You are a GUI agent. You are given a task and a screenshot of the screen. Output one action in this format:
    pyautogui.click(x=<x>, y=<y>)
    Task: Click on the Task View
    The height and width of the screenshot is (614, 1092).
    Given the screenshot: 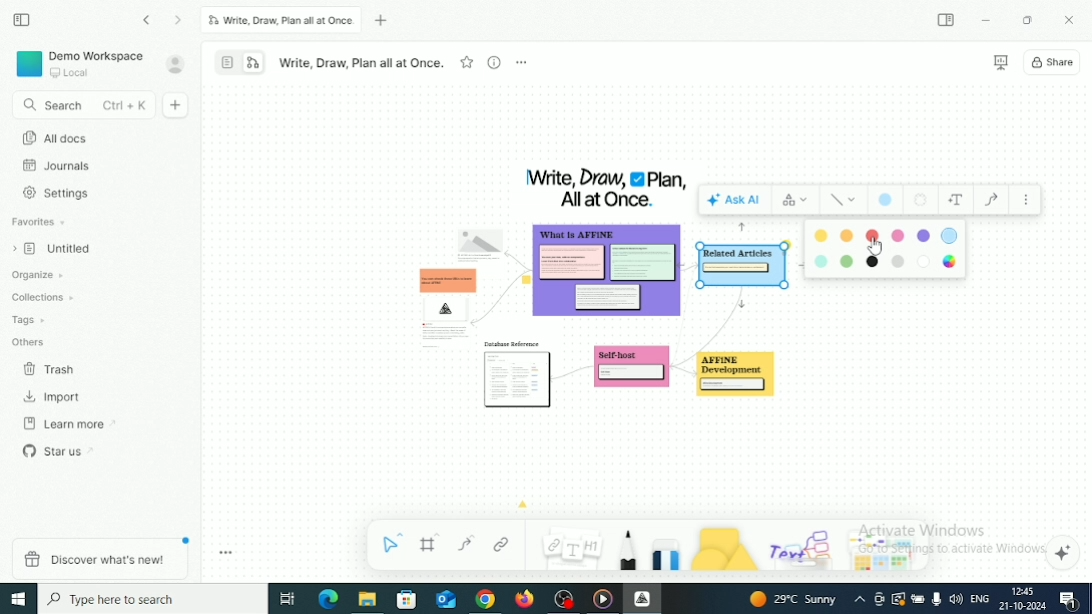 What is the action you would take?
    pyautogui.click(x=287, y=599)
    